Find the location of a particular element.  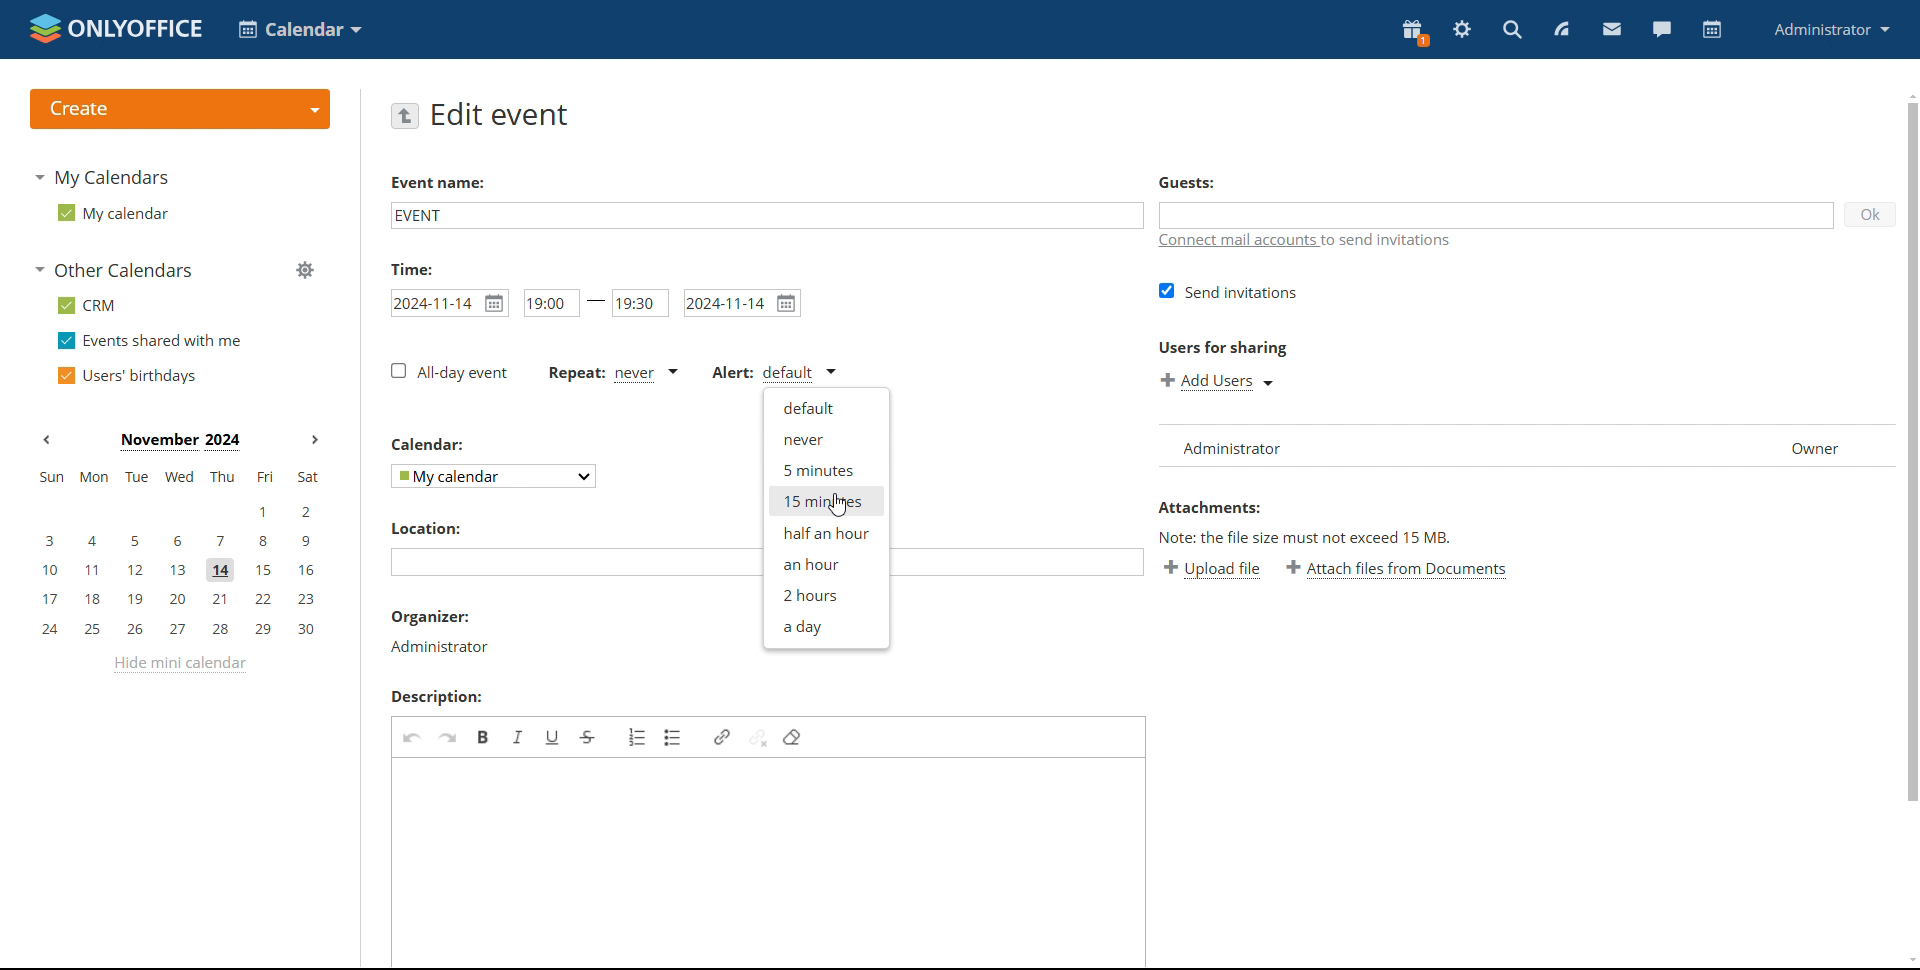

note is located at coordinates (1331, 537).